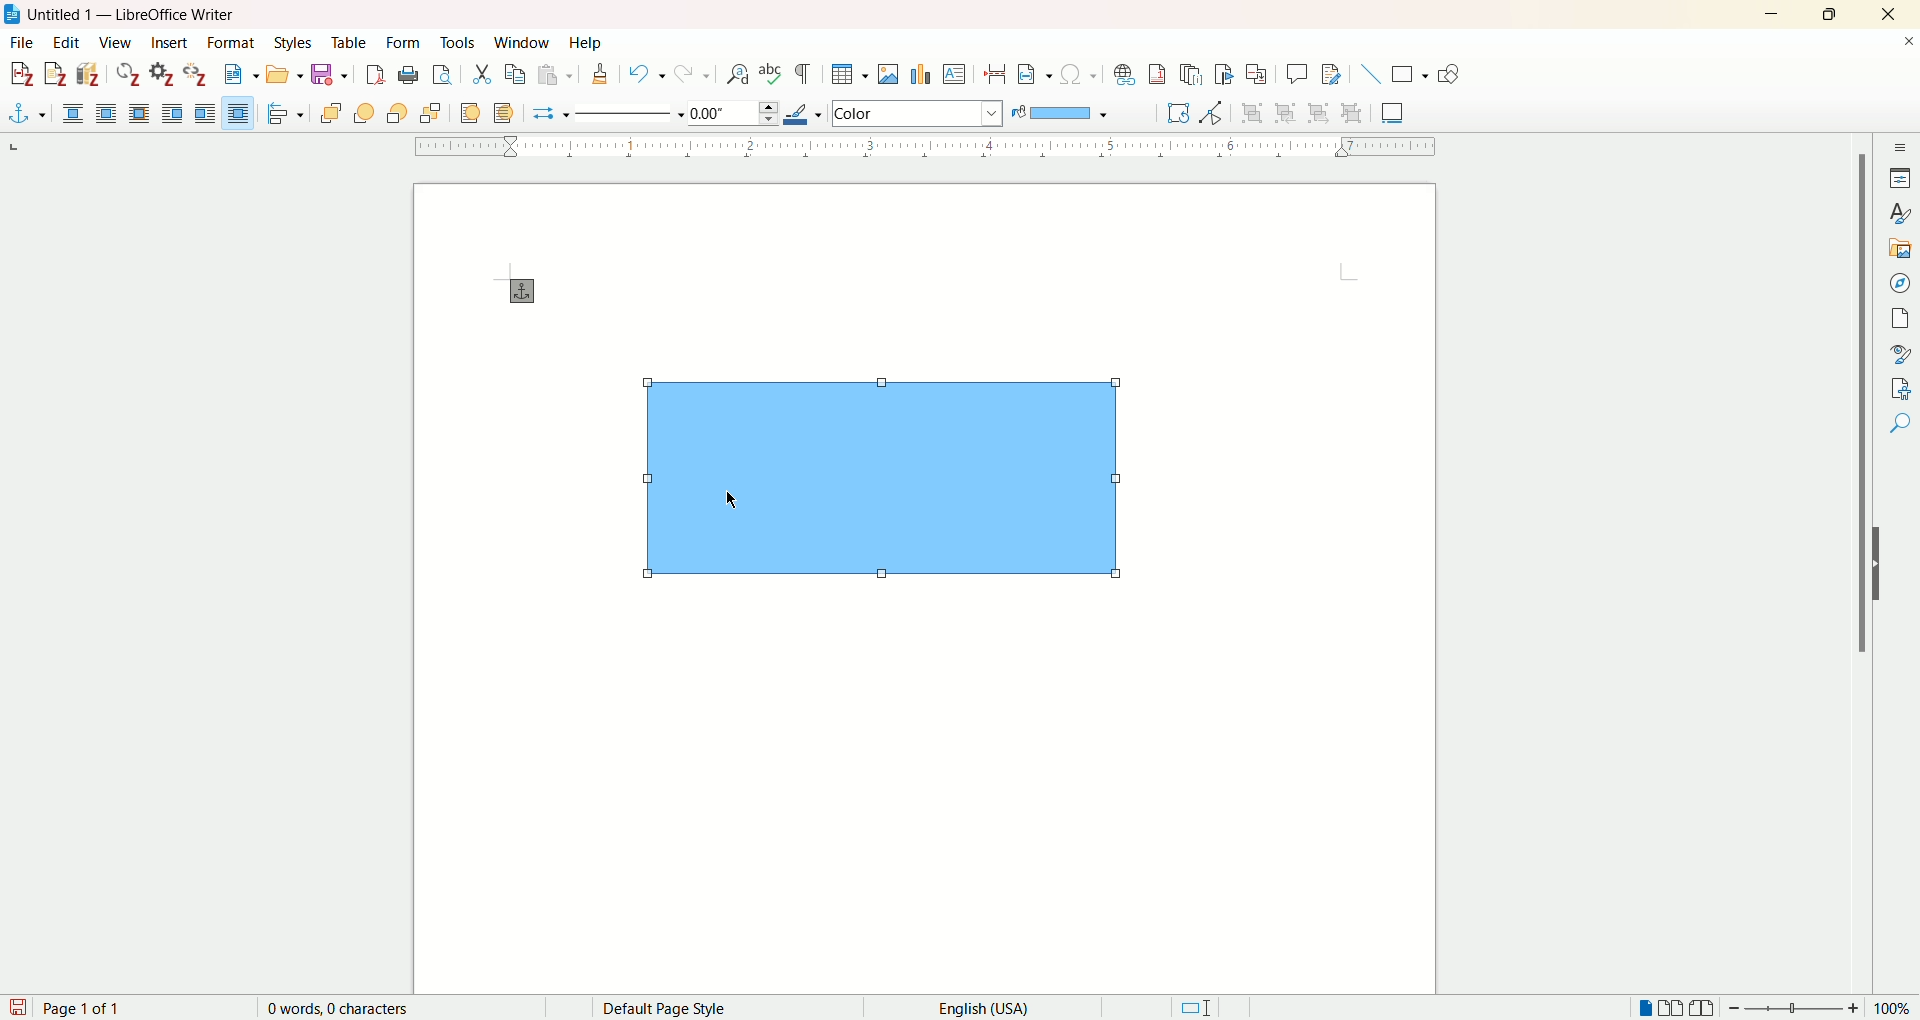 The image size is (1920, 1020). Describe the element at coordinates (1897, 178) in the screenshot. I see `properties` at that location.